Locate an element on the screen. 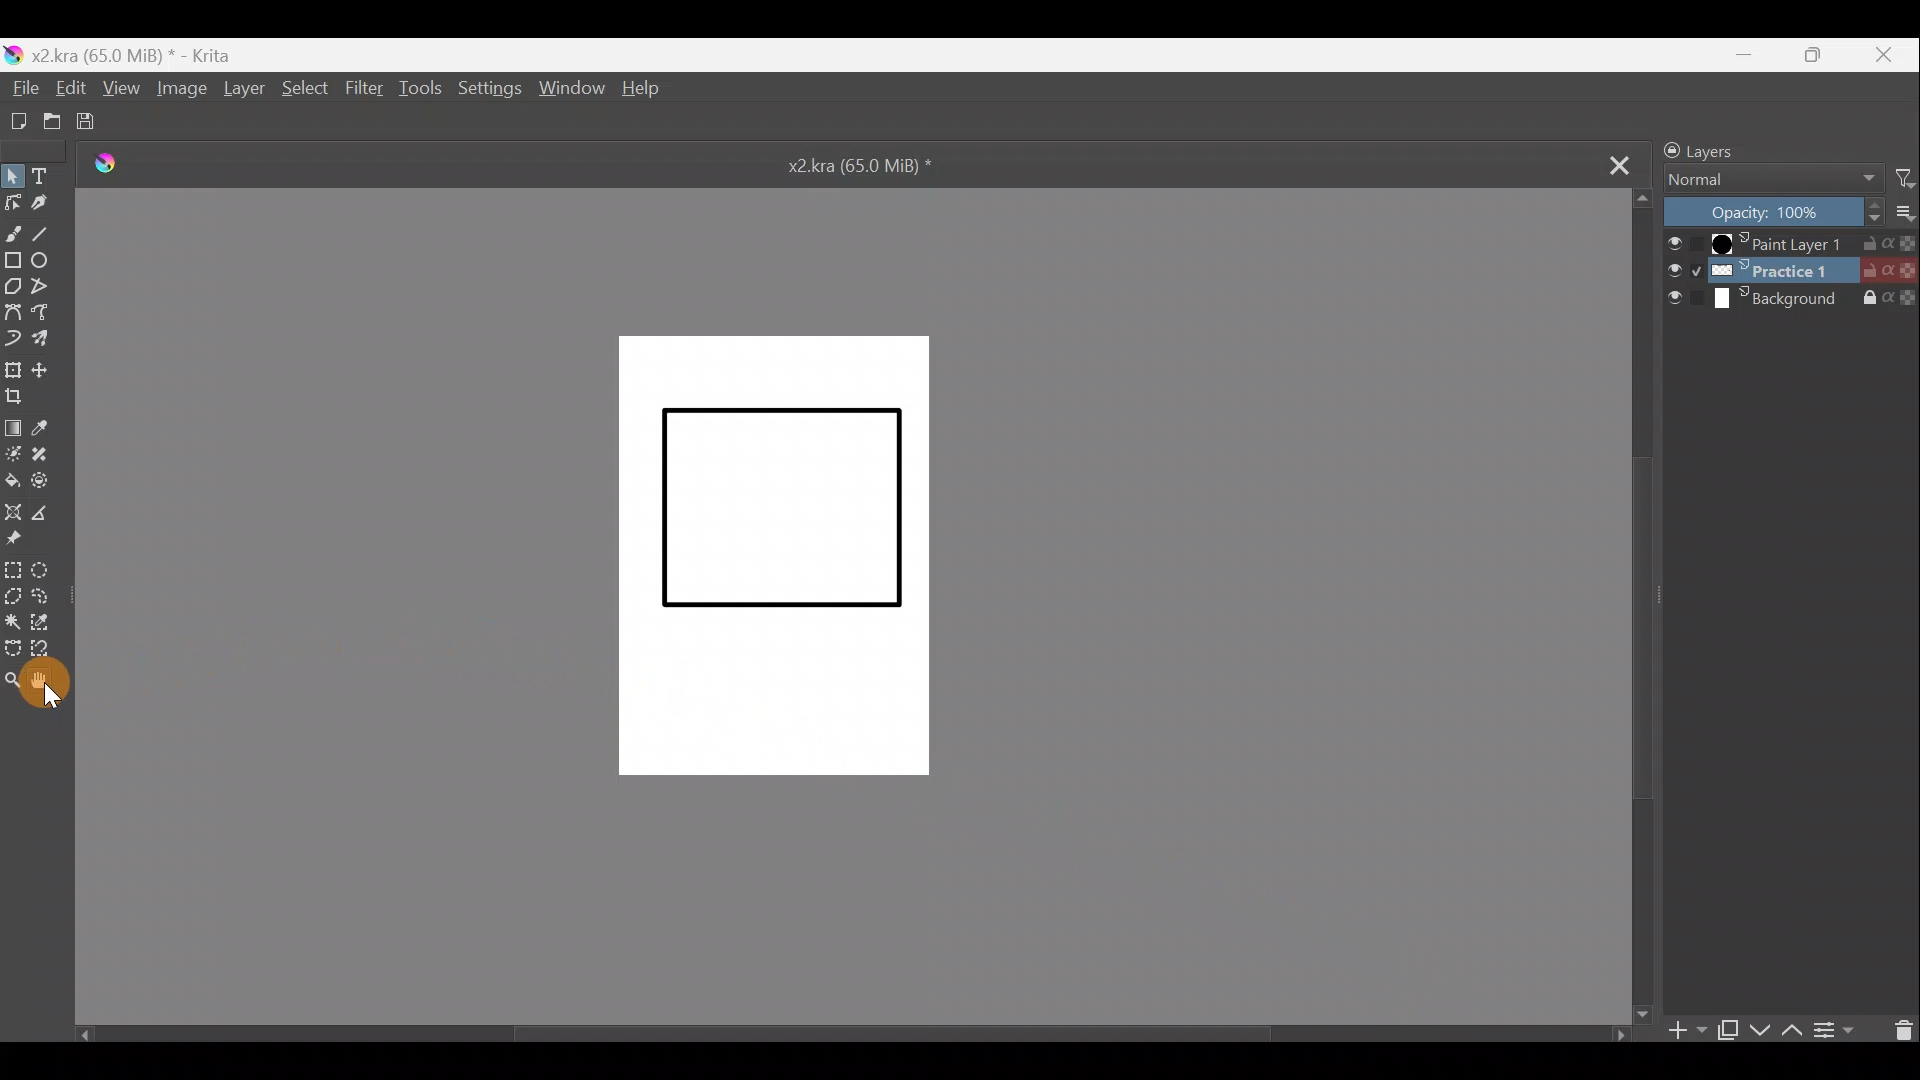 This screenshot has height=1080, width=1920. Tools is located at coordinates (417, 93).